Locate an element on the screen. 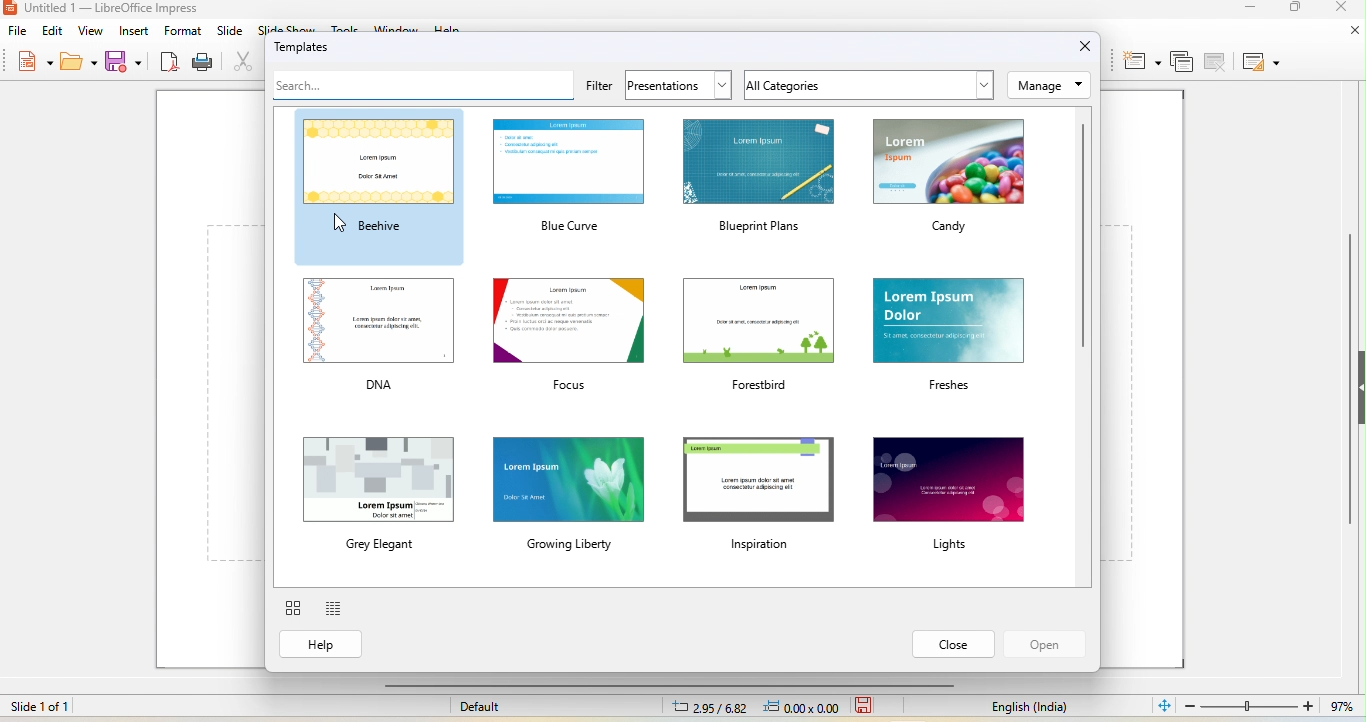 Image resolution: width=1366 pixels, height=722 pixels. view is located at coordinates (90, 31).